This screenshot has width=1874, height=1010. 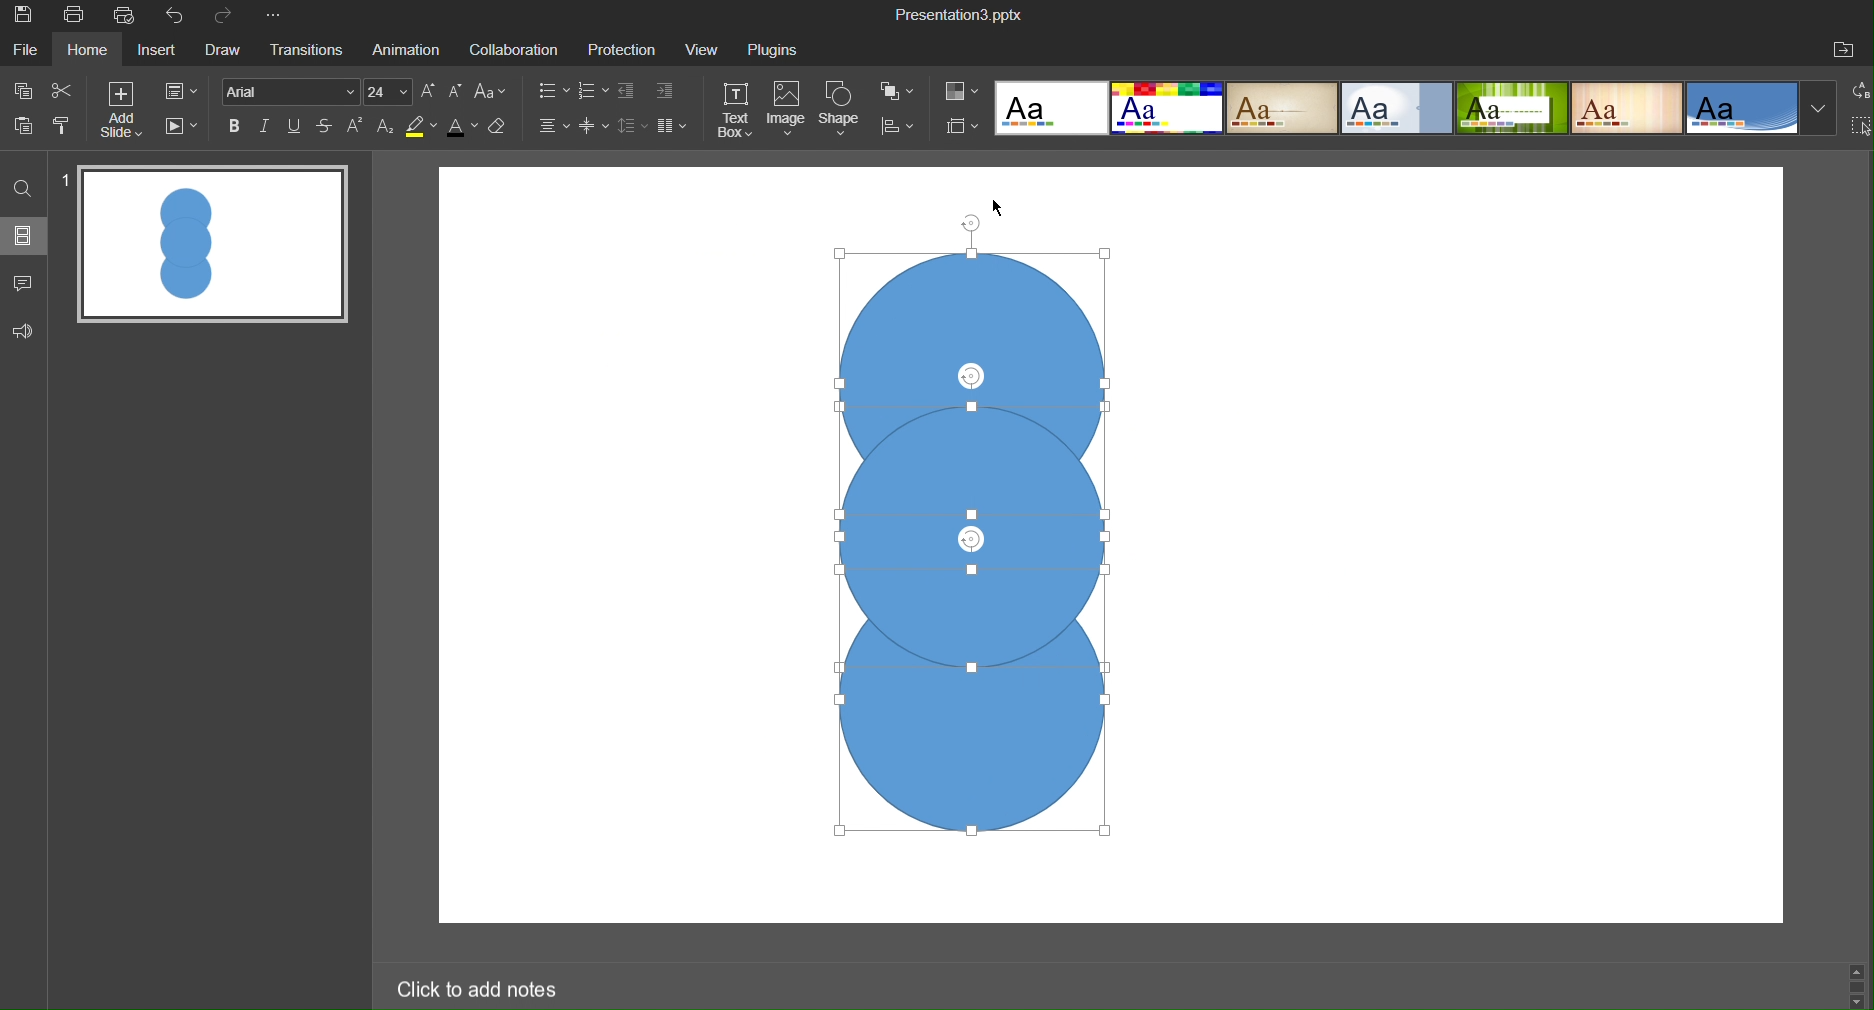 What do you see at coordinates (278, 18) in the screenshot?
I see `More` at bounding box center [278, 18].